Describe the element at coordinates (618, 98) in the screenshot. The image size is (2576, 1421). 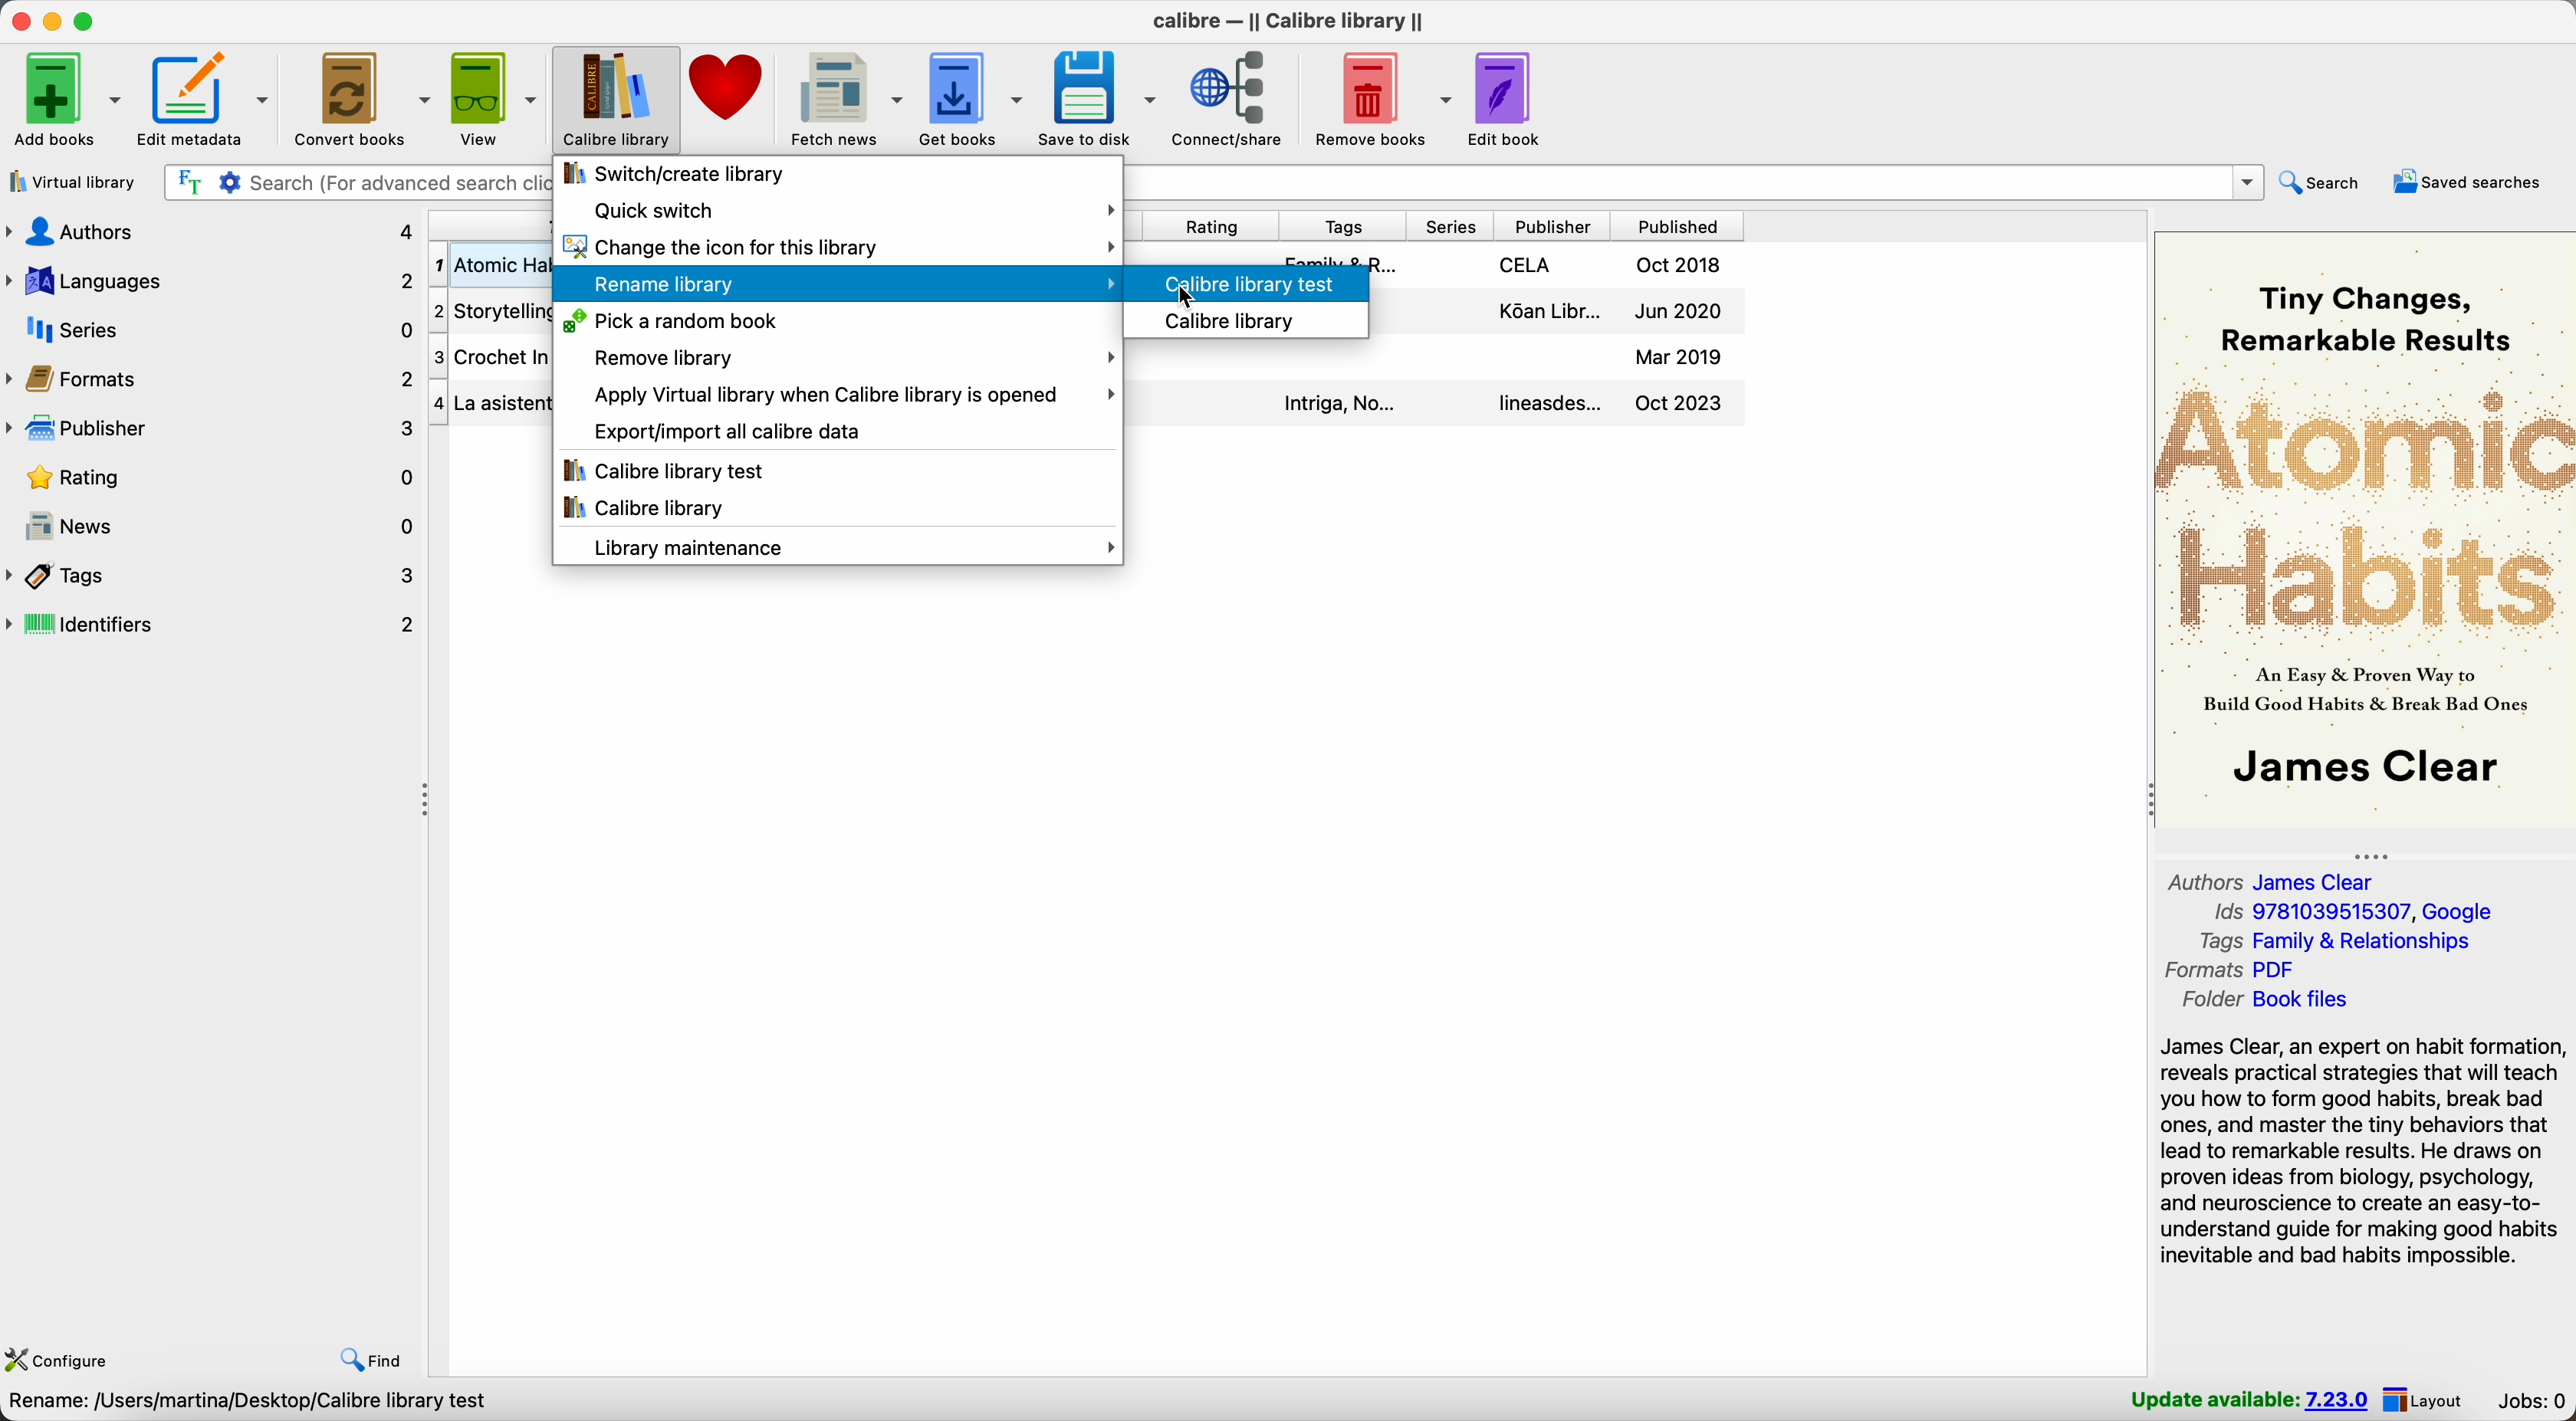
I see `Calibre library` at that location.